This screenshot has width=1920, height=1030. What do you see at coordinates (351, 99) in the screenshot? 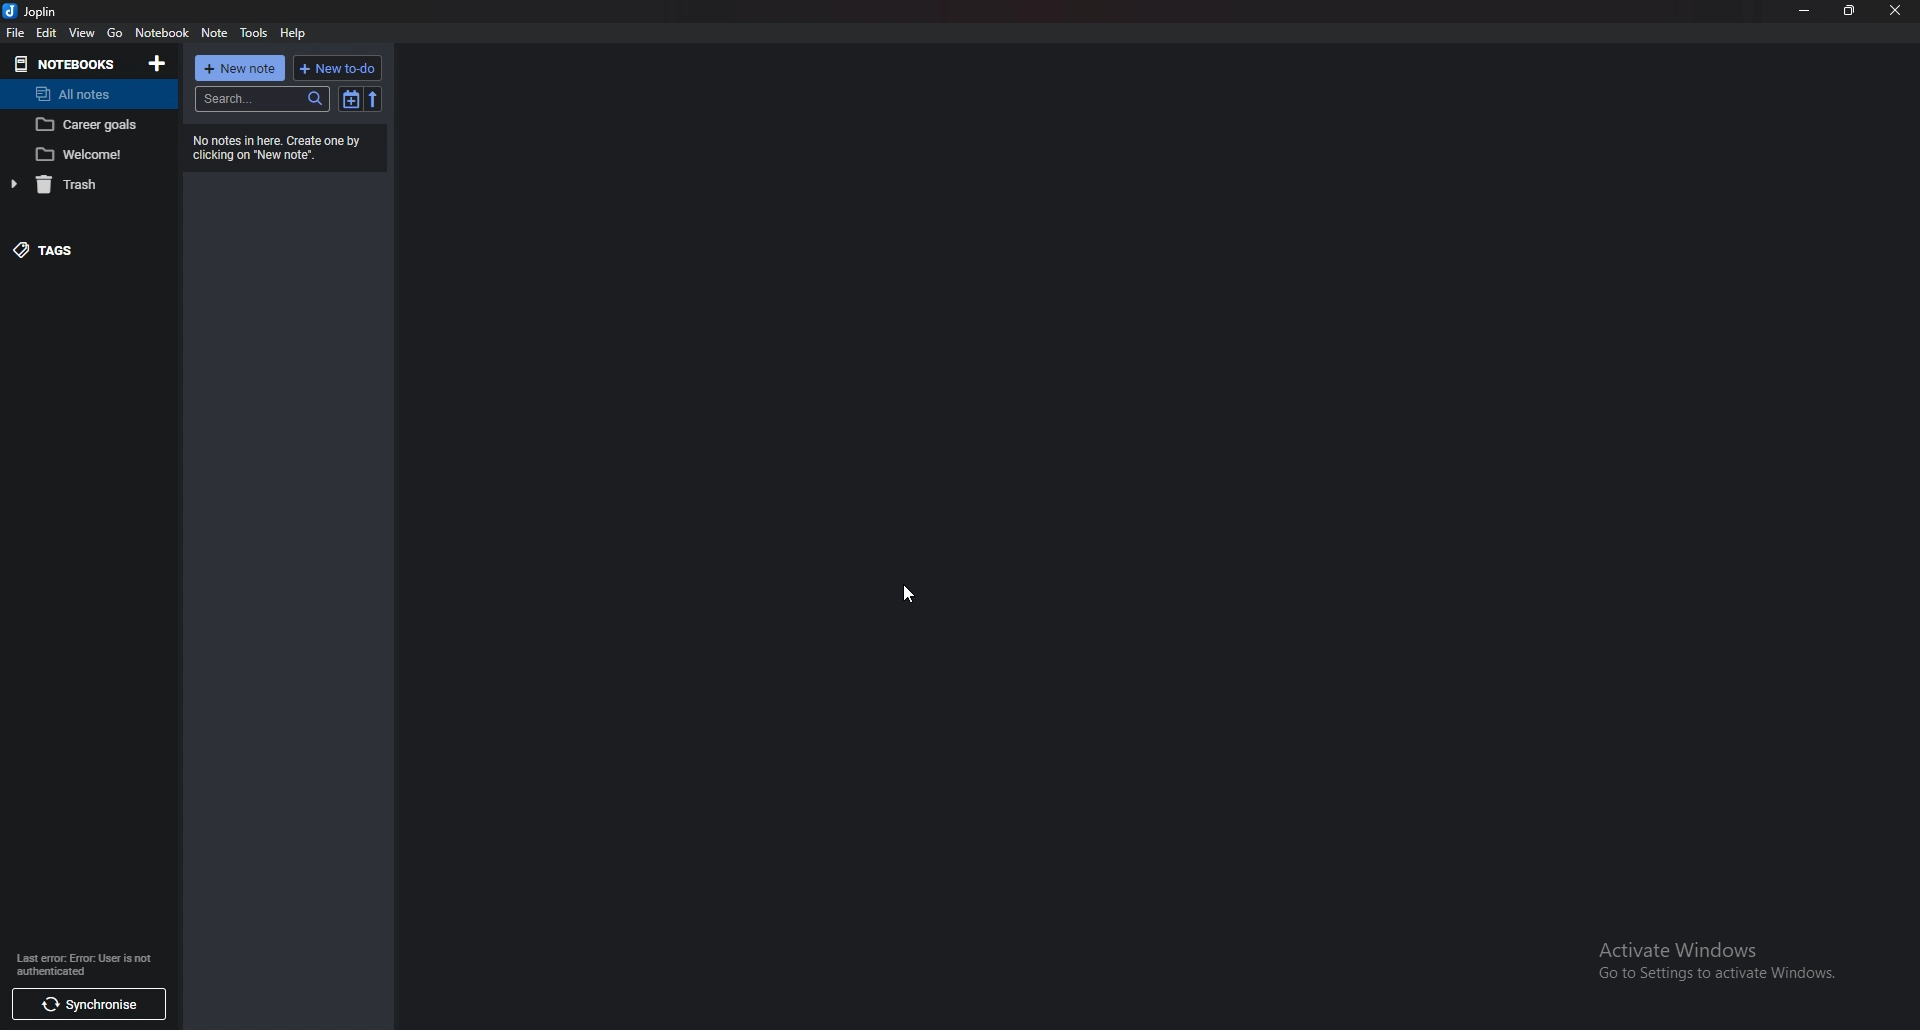
I see `Toggle sort` at bounding box center [351, 99].